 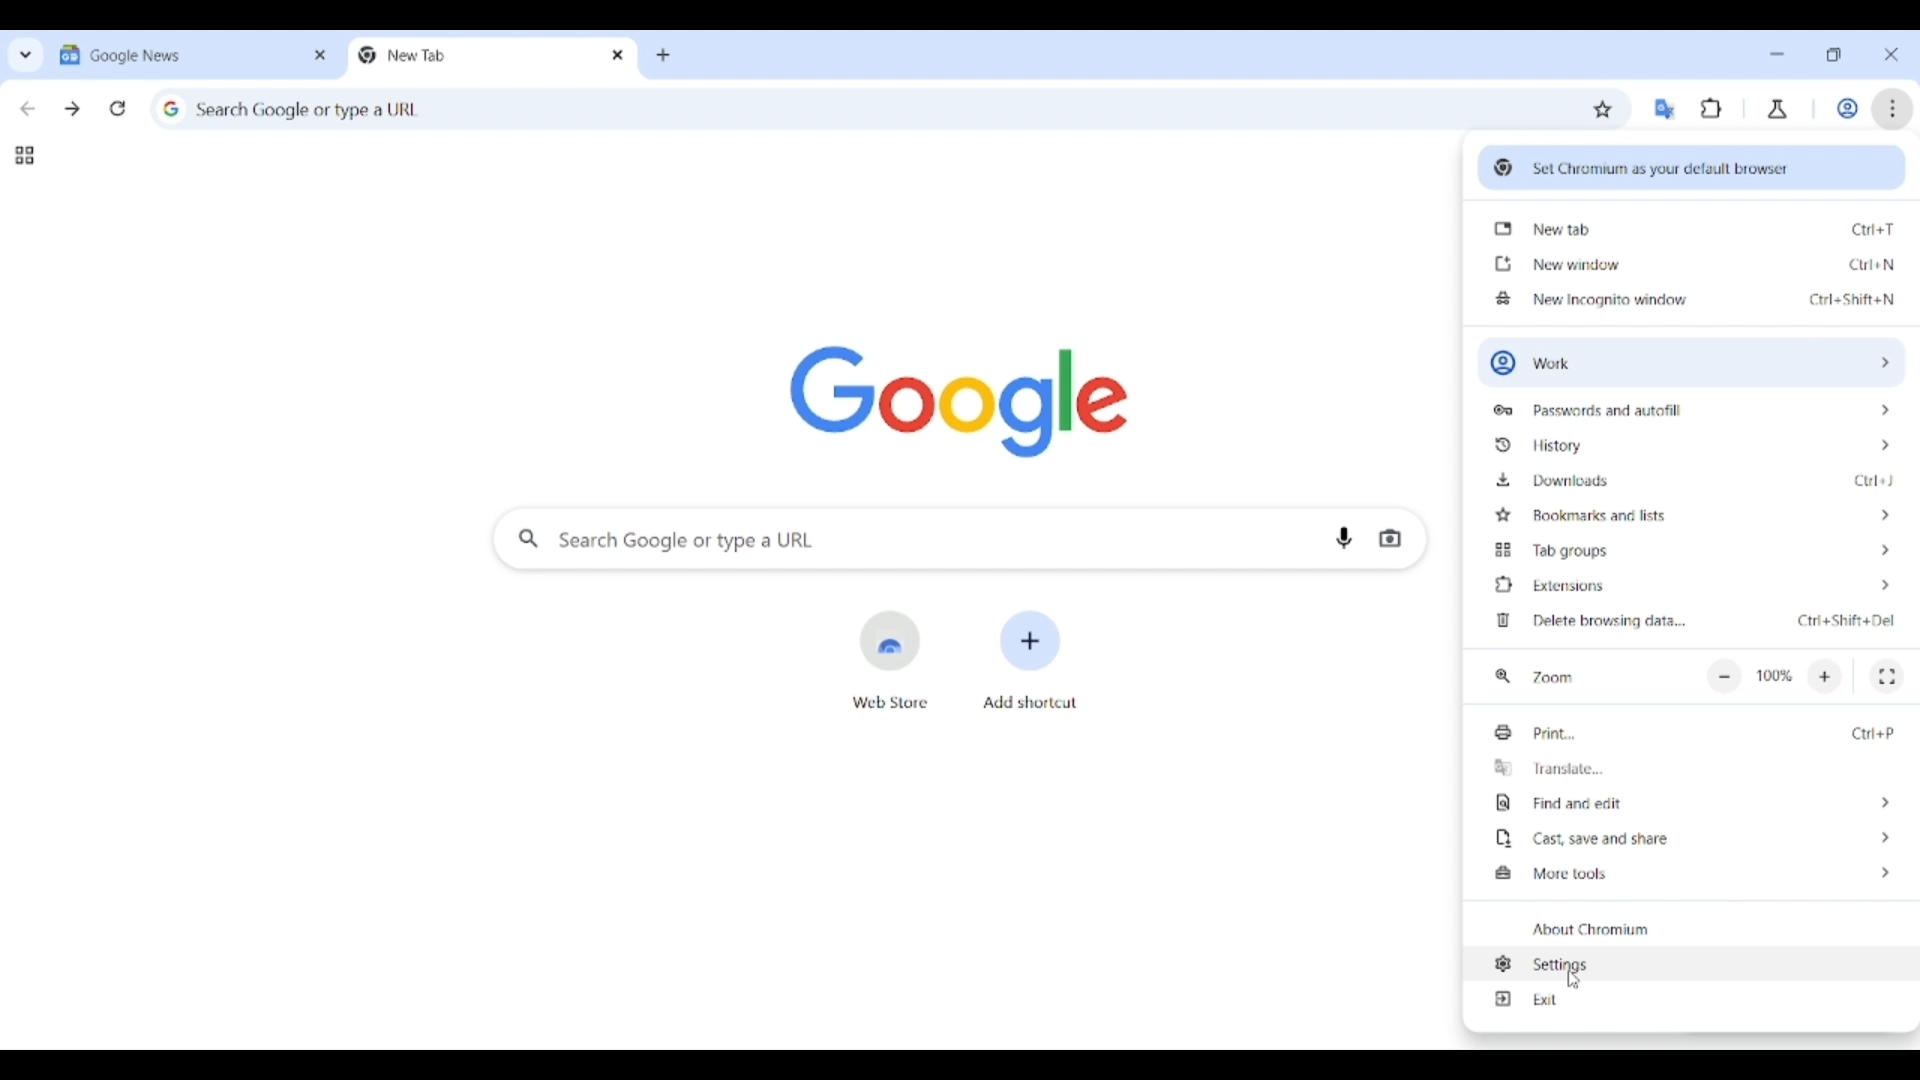 What do you see at coordinates (1691, 622) in the screenshot?
I see `Delete browsing data` at bounding box center [1691, 622].